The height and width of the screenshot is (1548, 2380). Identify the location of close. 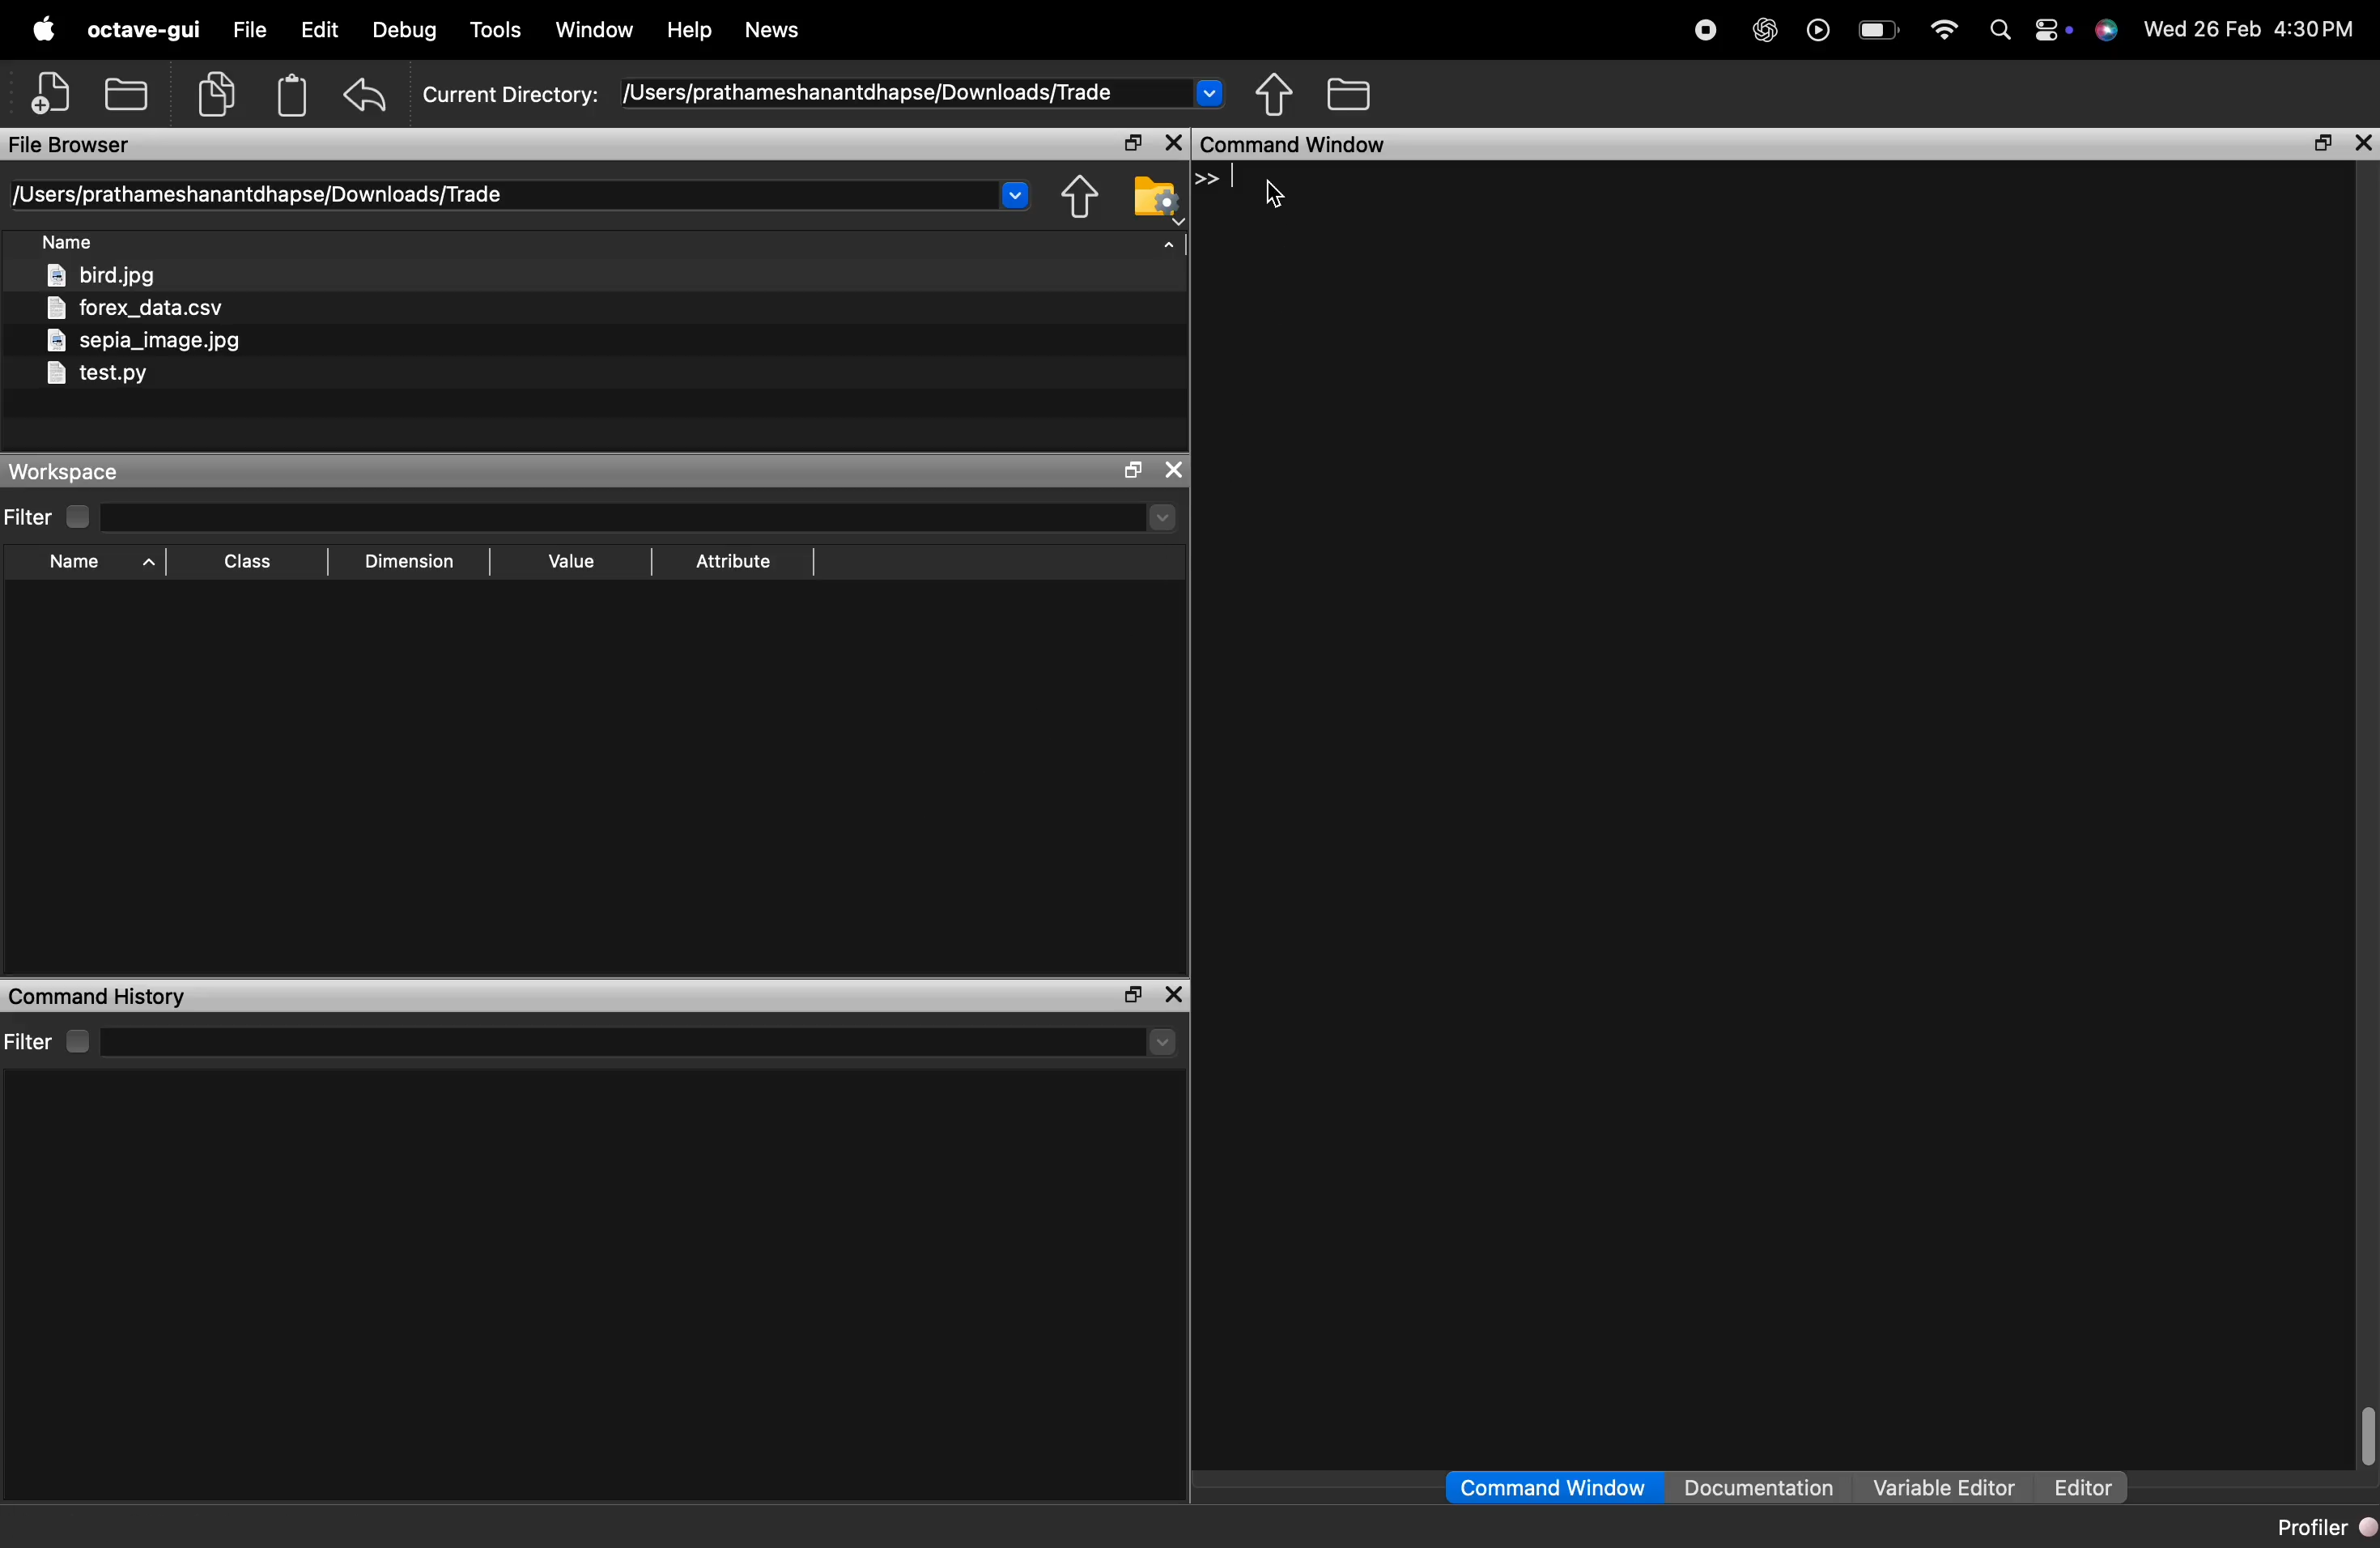
(1174, 996).